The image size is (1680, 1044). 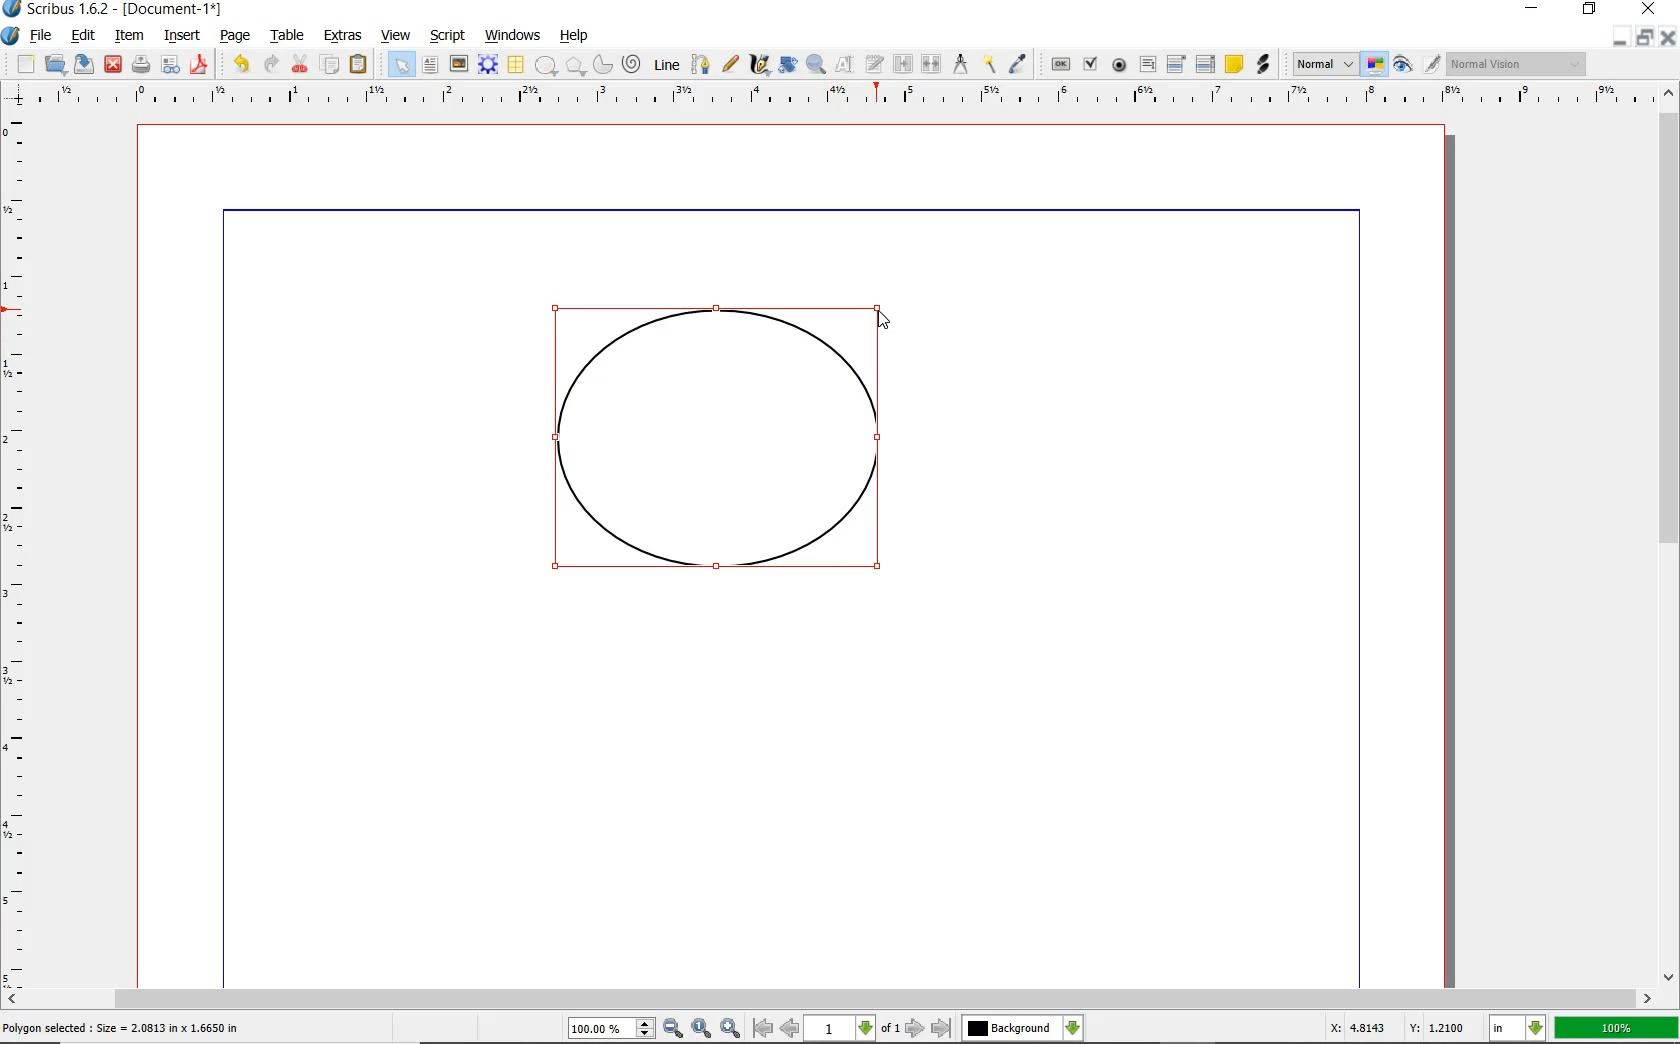 I want to click on next, so click(x=915, y=1028).